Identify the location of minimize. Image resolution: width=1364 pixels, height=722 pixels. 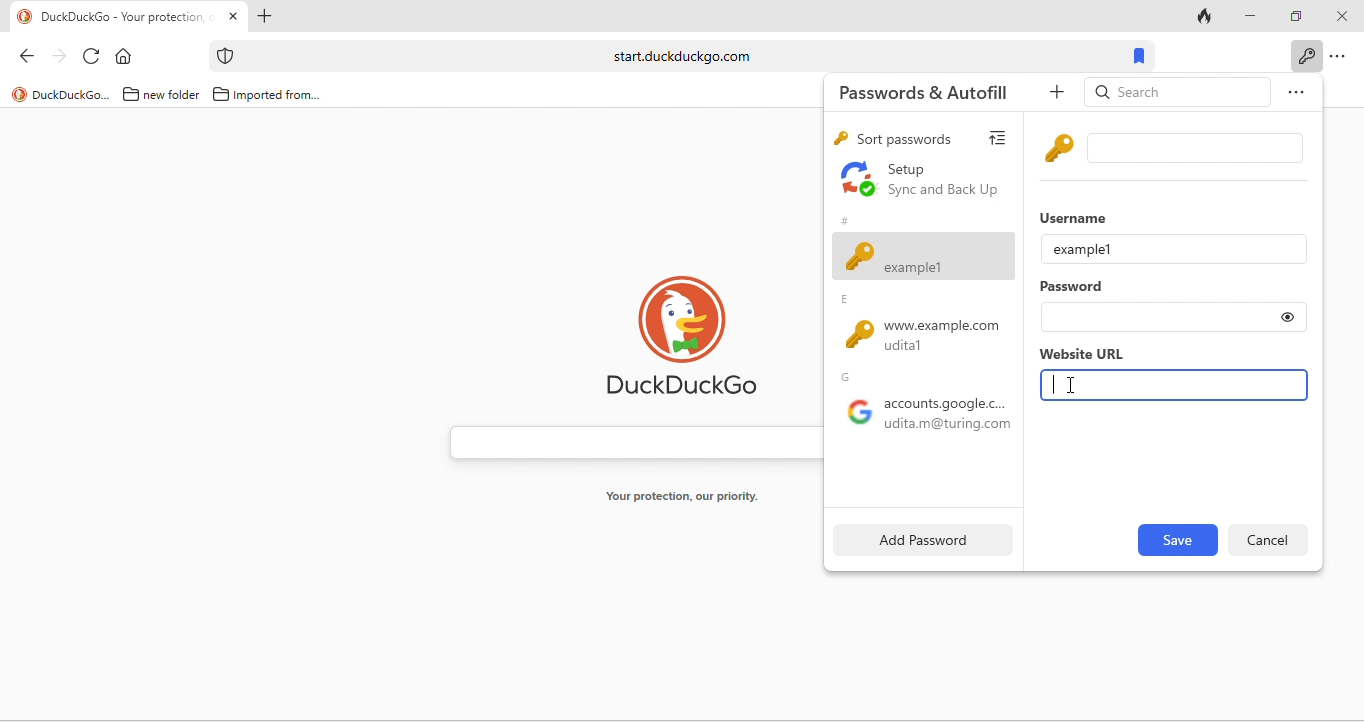
(1247, 14).